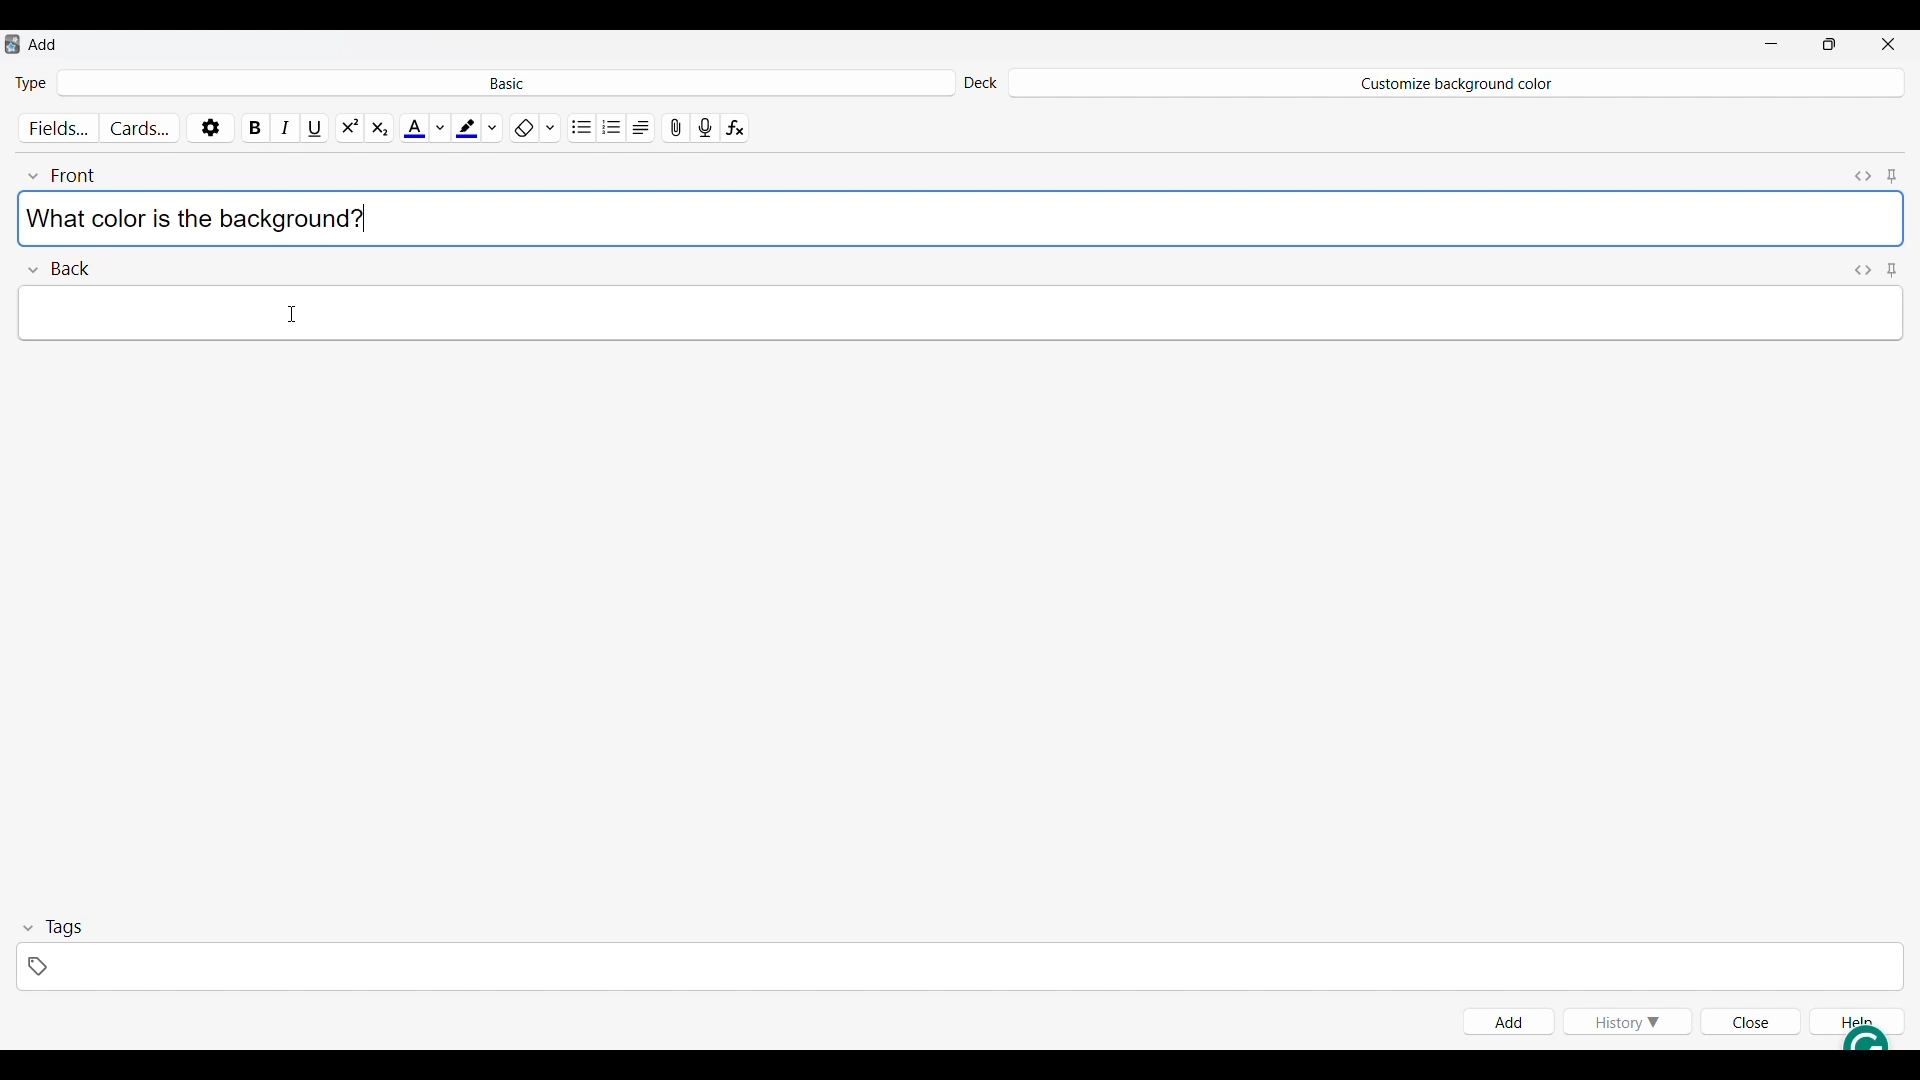 The width and height of the screenshot is (1920, 1080). I want to click on Sub script, so click(378, 125).